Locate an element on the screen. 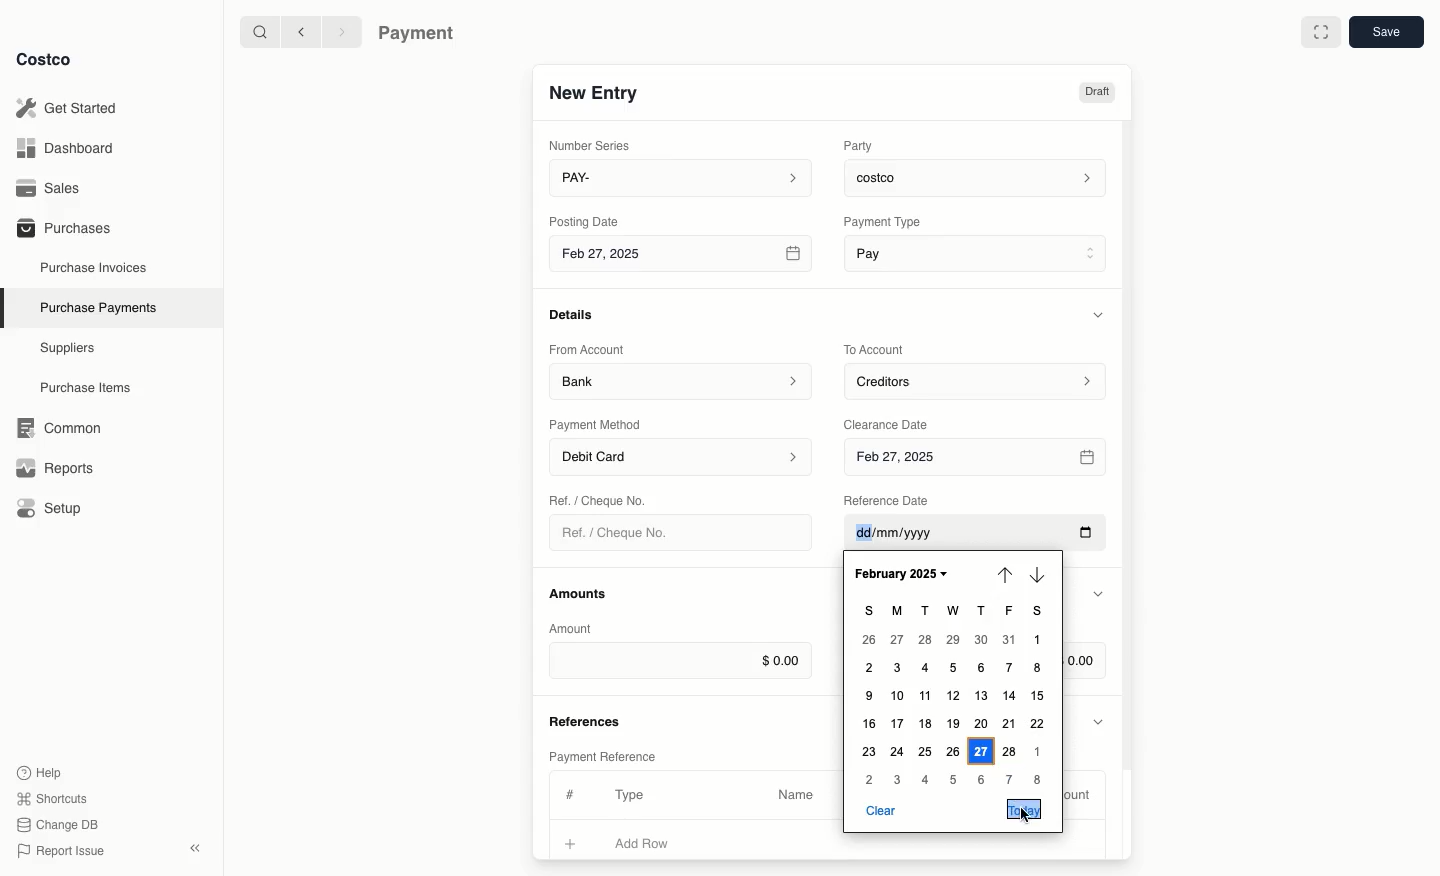 Image resolution: width=1440 pixels, height=876 pixels. References is located at coordinates (588, 719).